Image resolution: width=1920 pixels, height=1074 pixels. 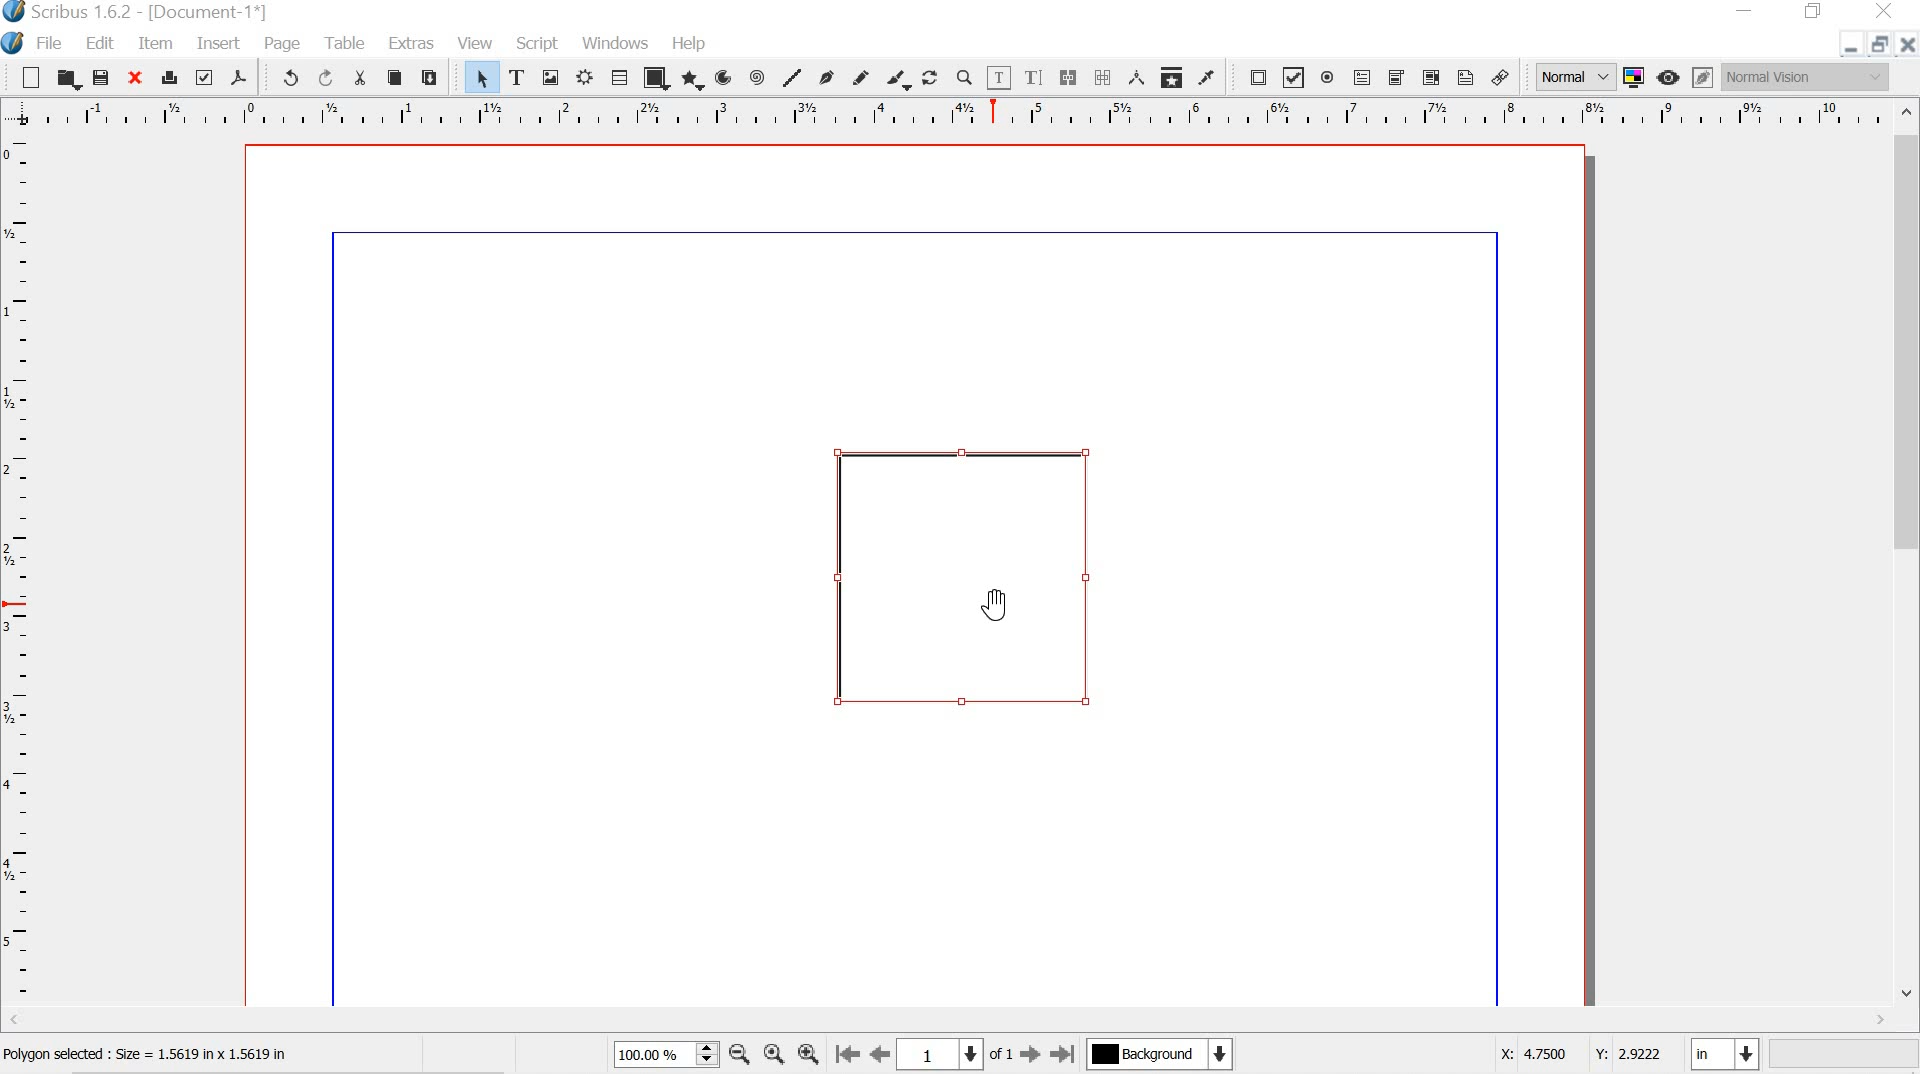 I want to click on close, so click(x=1907, y=47).